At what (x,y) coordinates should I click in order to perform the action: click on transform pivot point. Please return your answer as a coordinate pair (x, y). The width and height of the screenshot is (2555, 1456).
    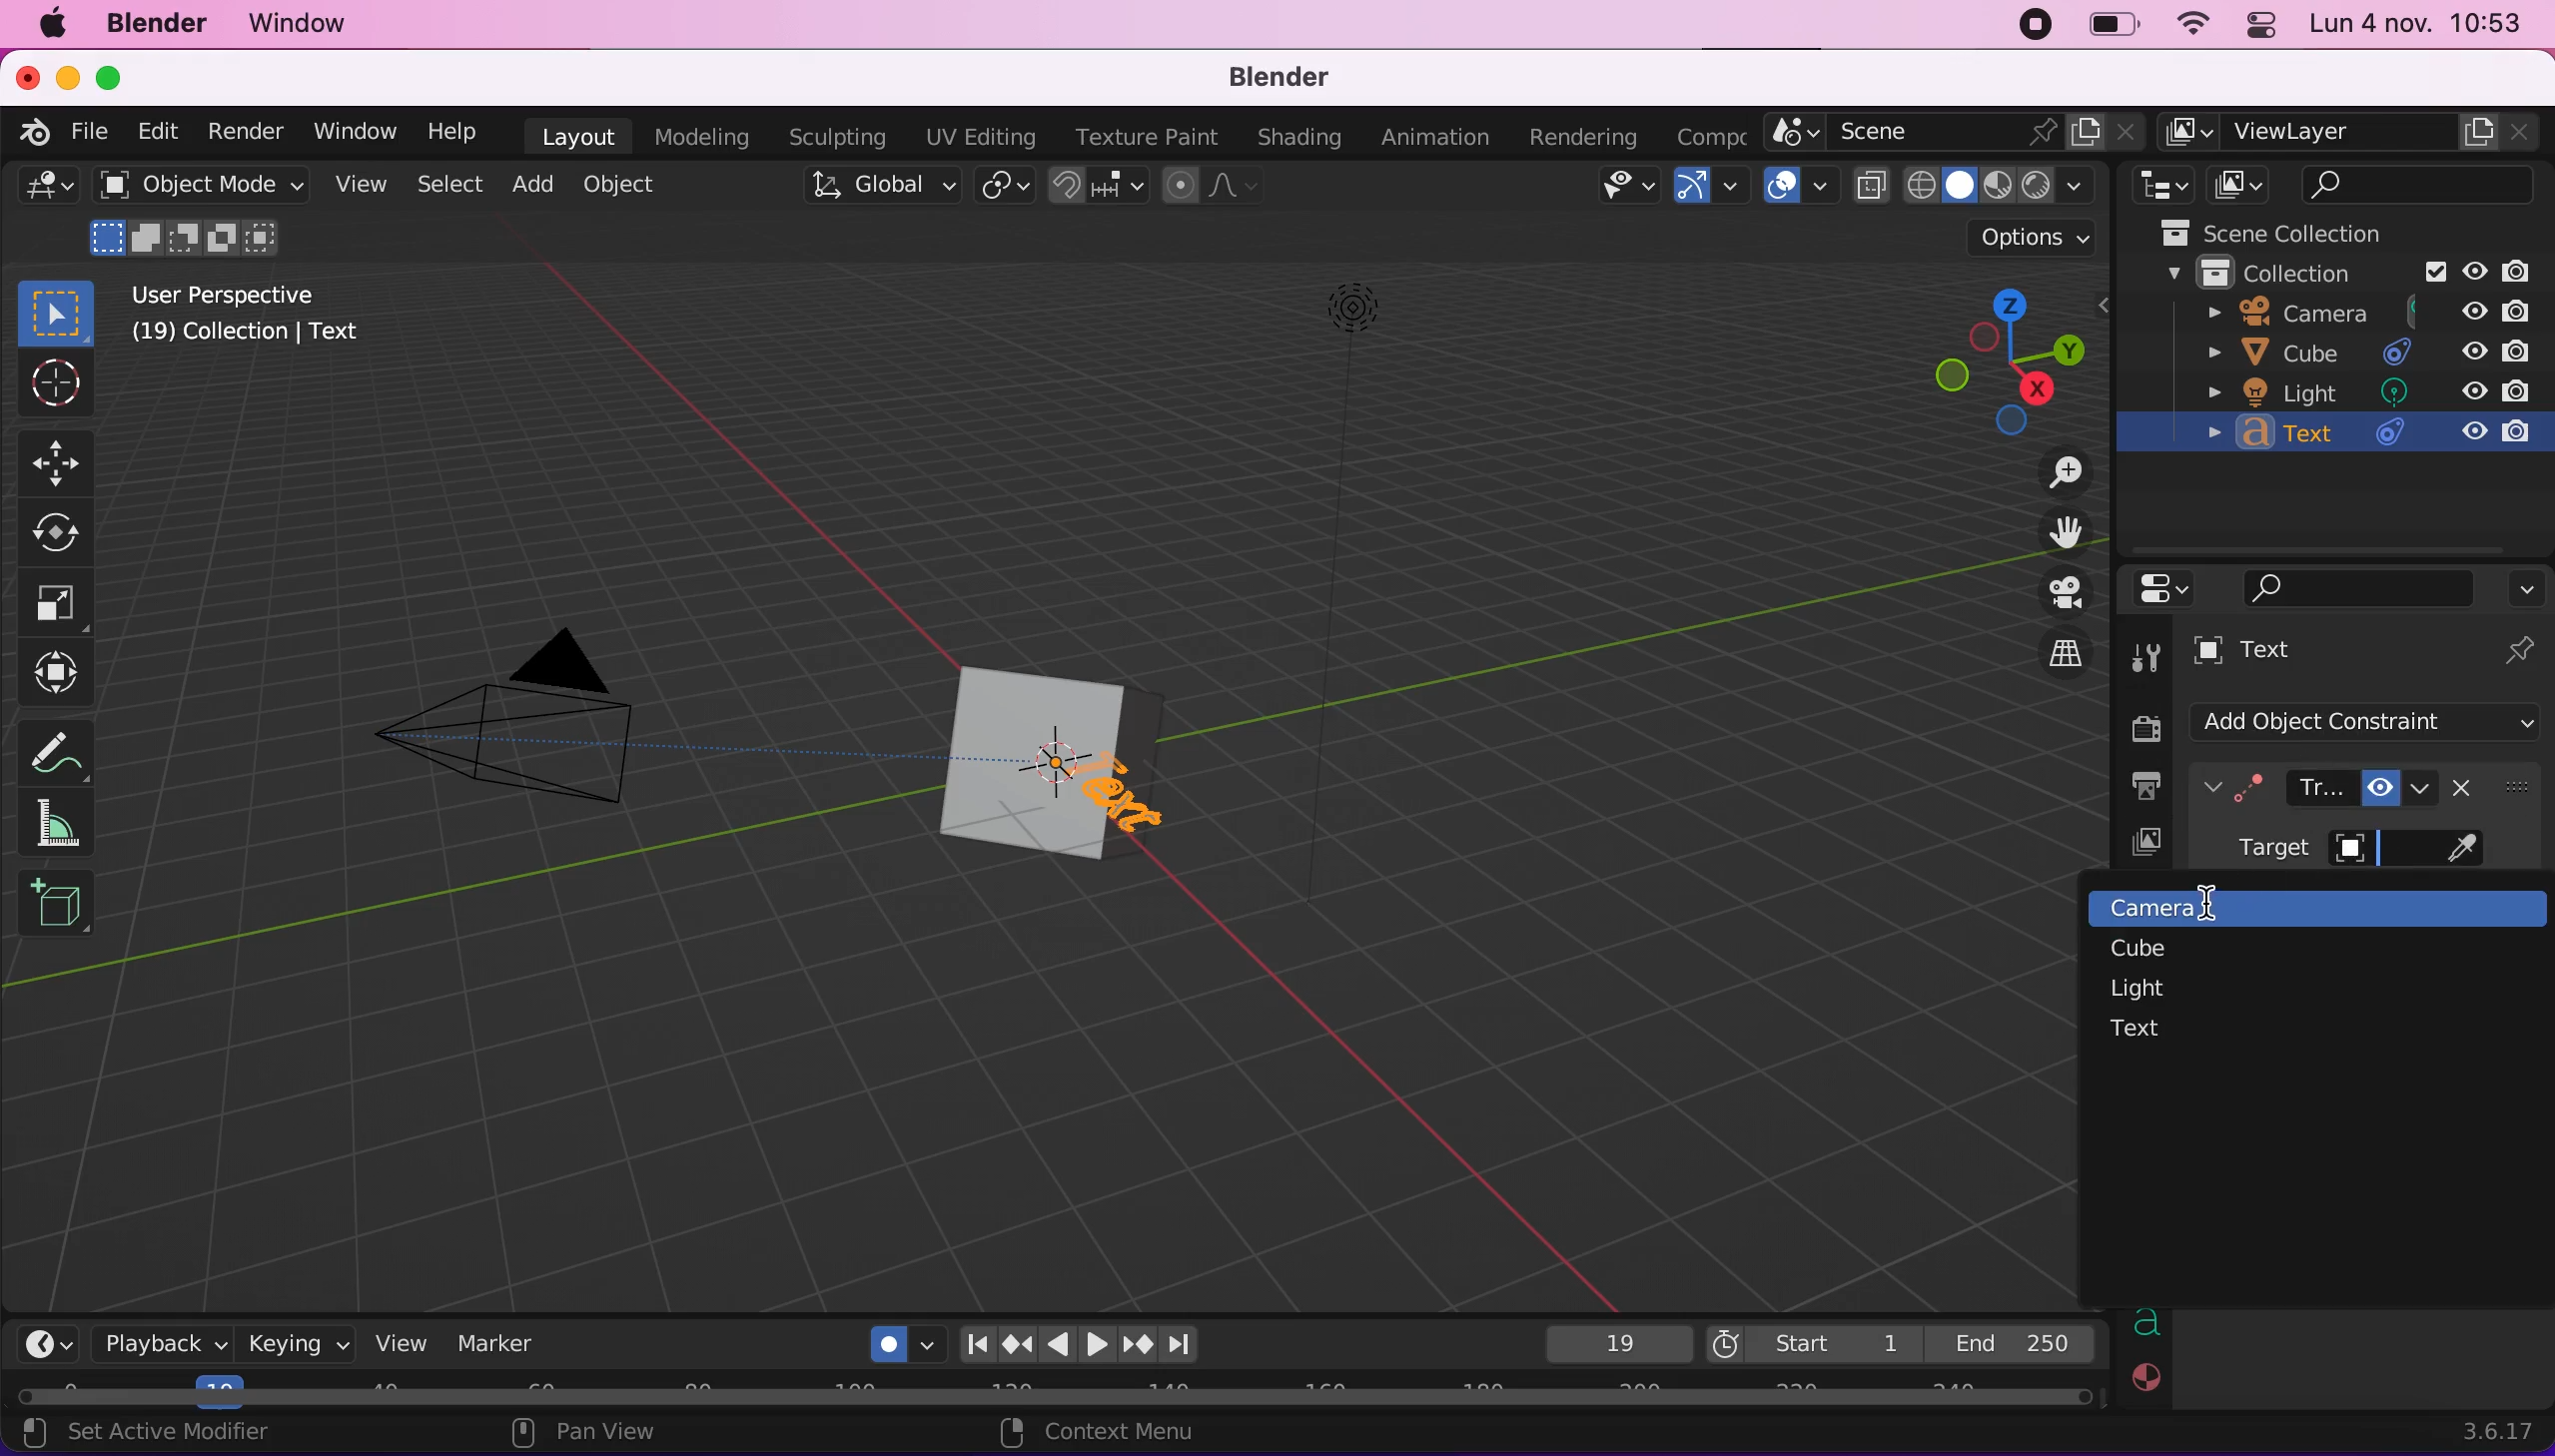
    Looking at the image, I should click on (1006, 186).